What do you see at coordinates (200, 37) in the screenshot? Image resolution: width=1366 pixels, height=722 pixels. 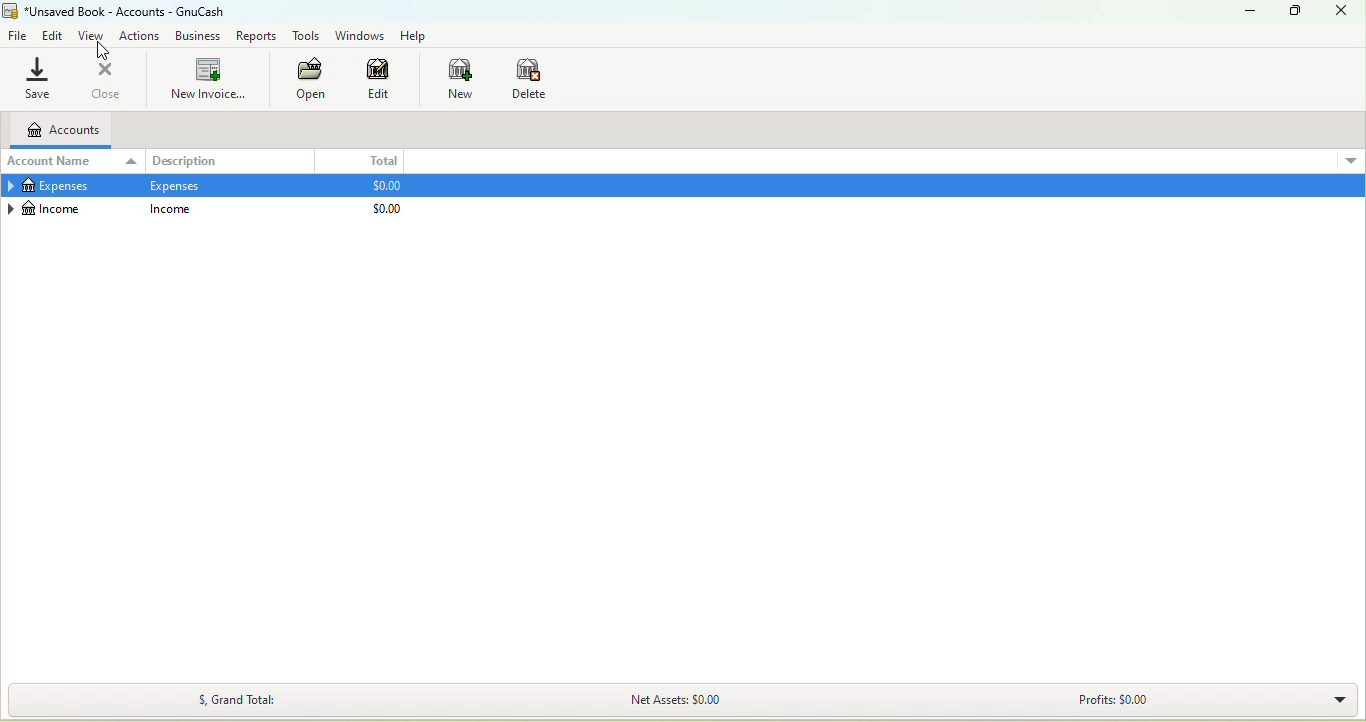 I see `Business` at bounding box center [200, 37].